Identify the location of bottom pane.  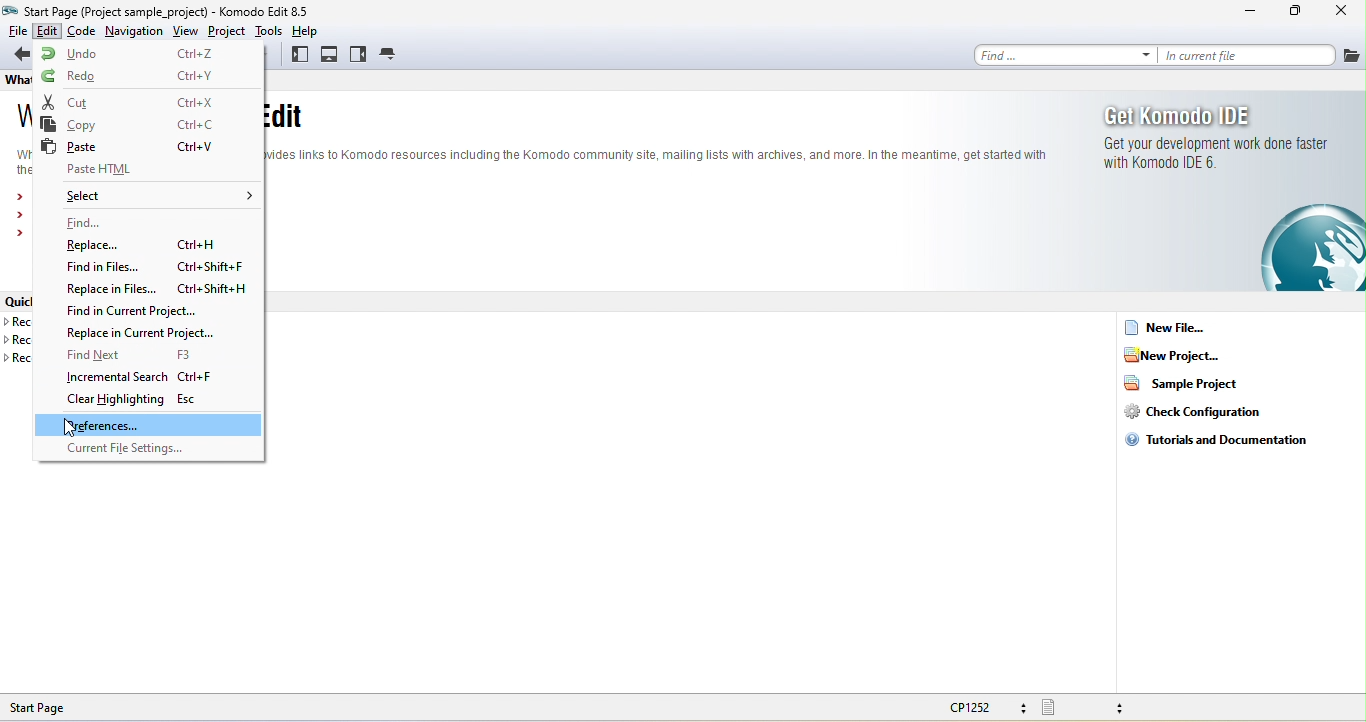
(331, 55).